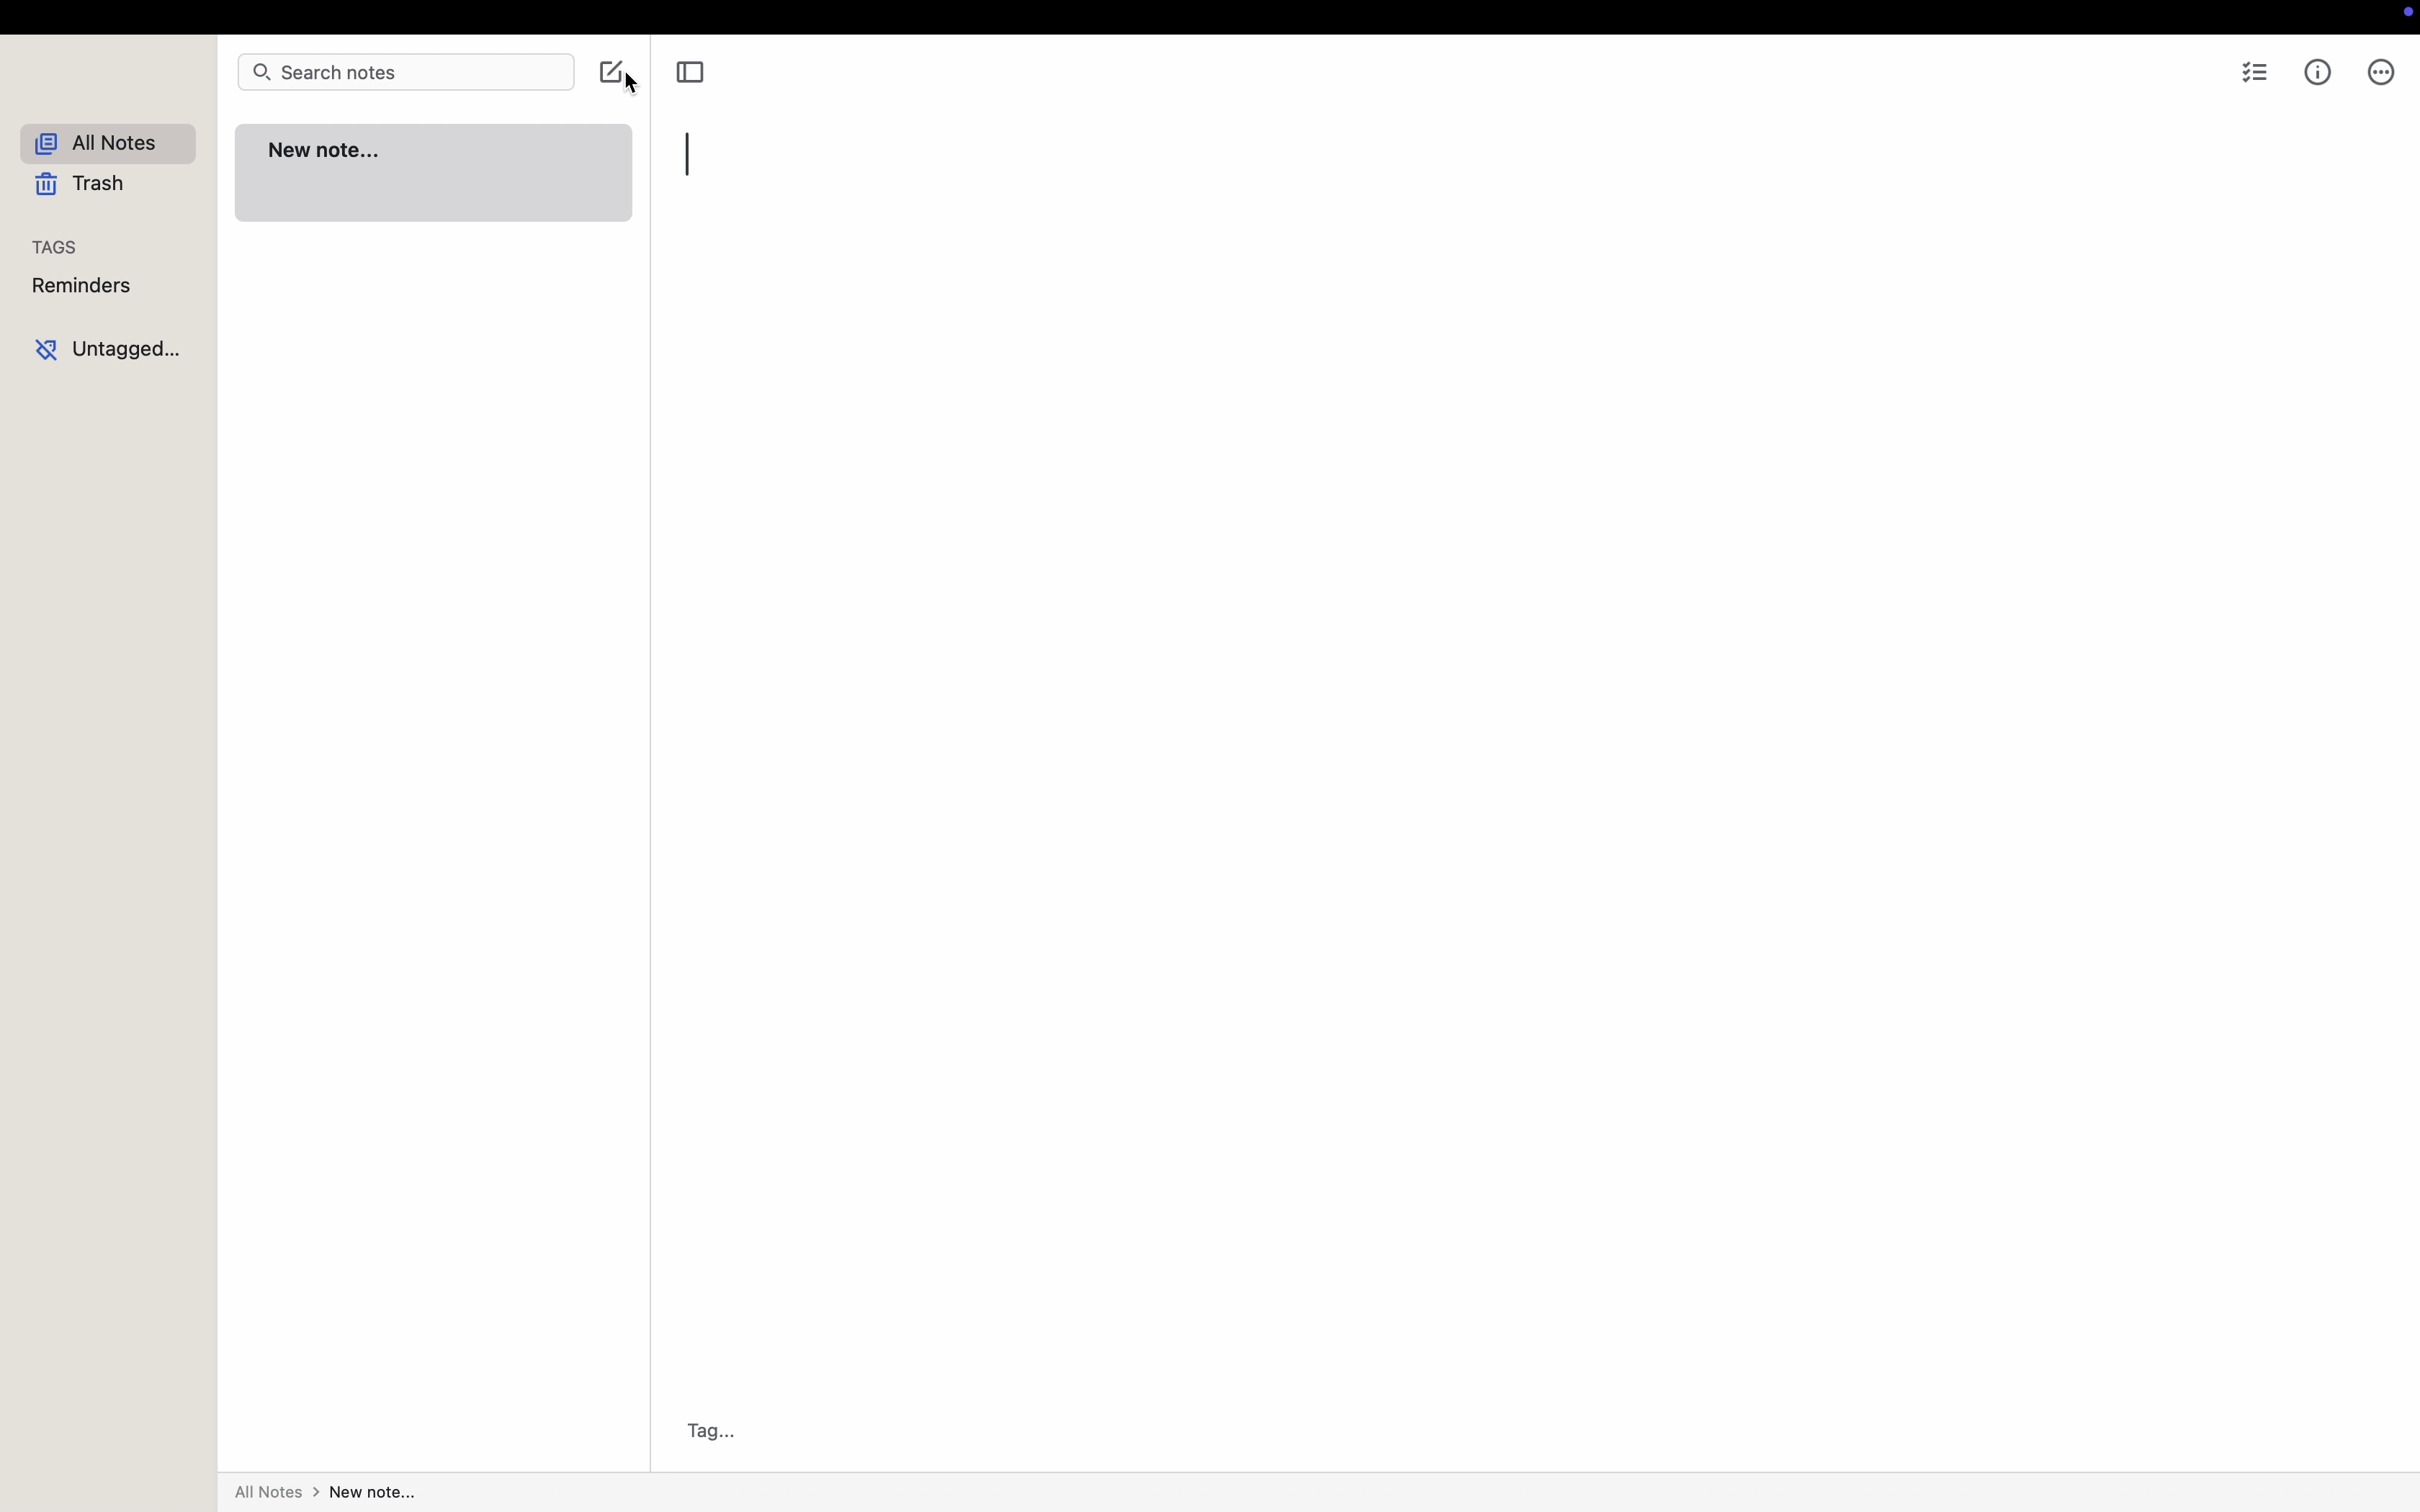 The height and width of the screenshot is (1512, 2420). Describe the element at coordinates (687, 149) in the screenshot. I see `typing prompt` at that location.